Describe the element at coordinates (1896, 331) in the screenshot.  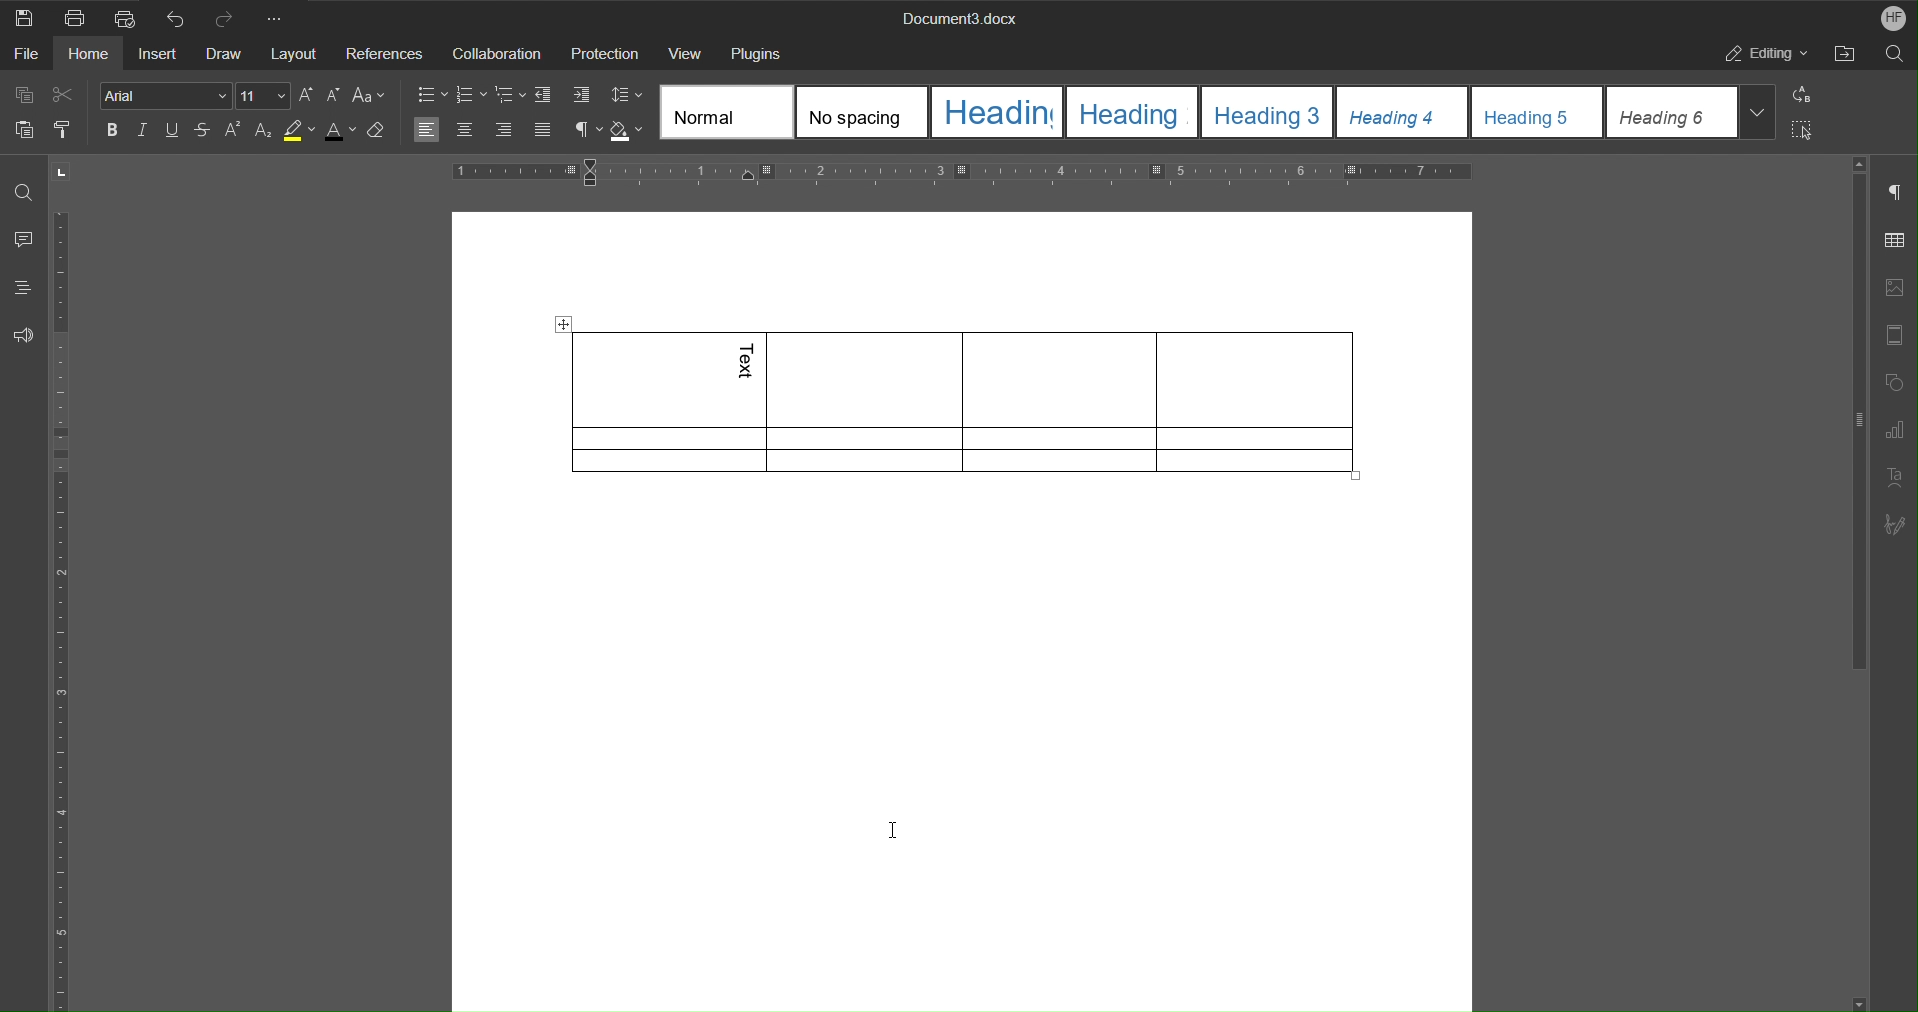
I see `Header/Footer` at that location.